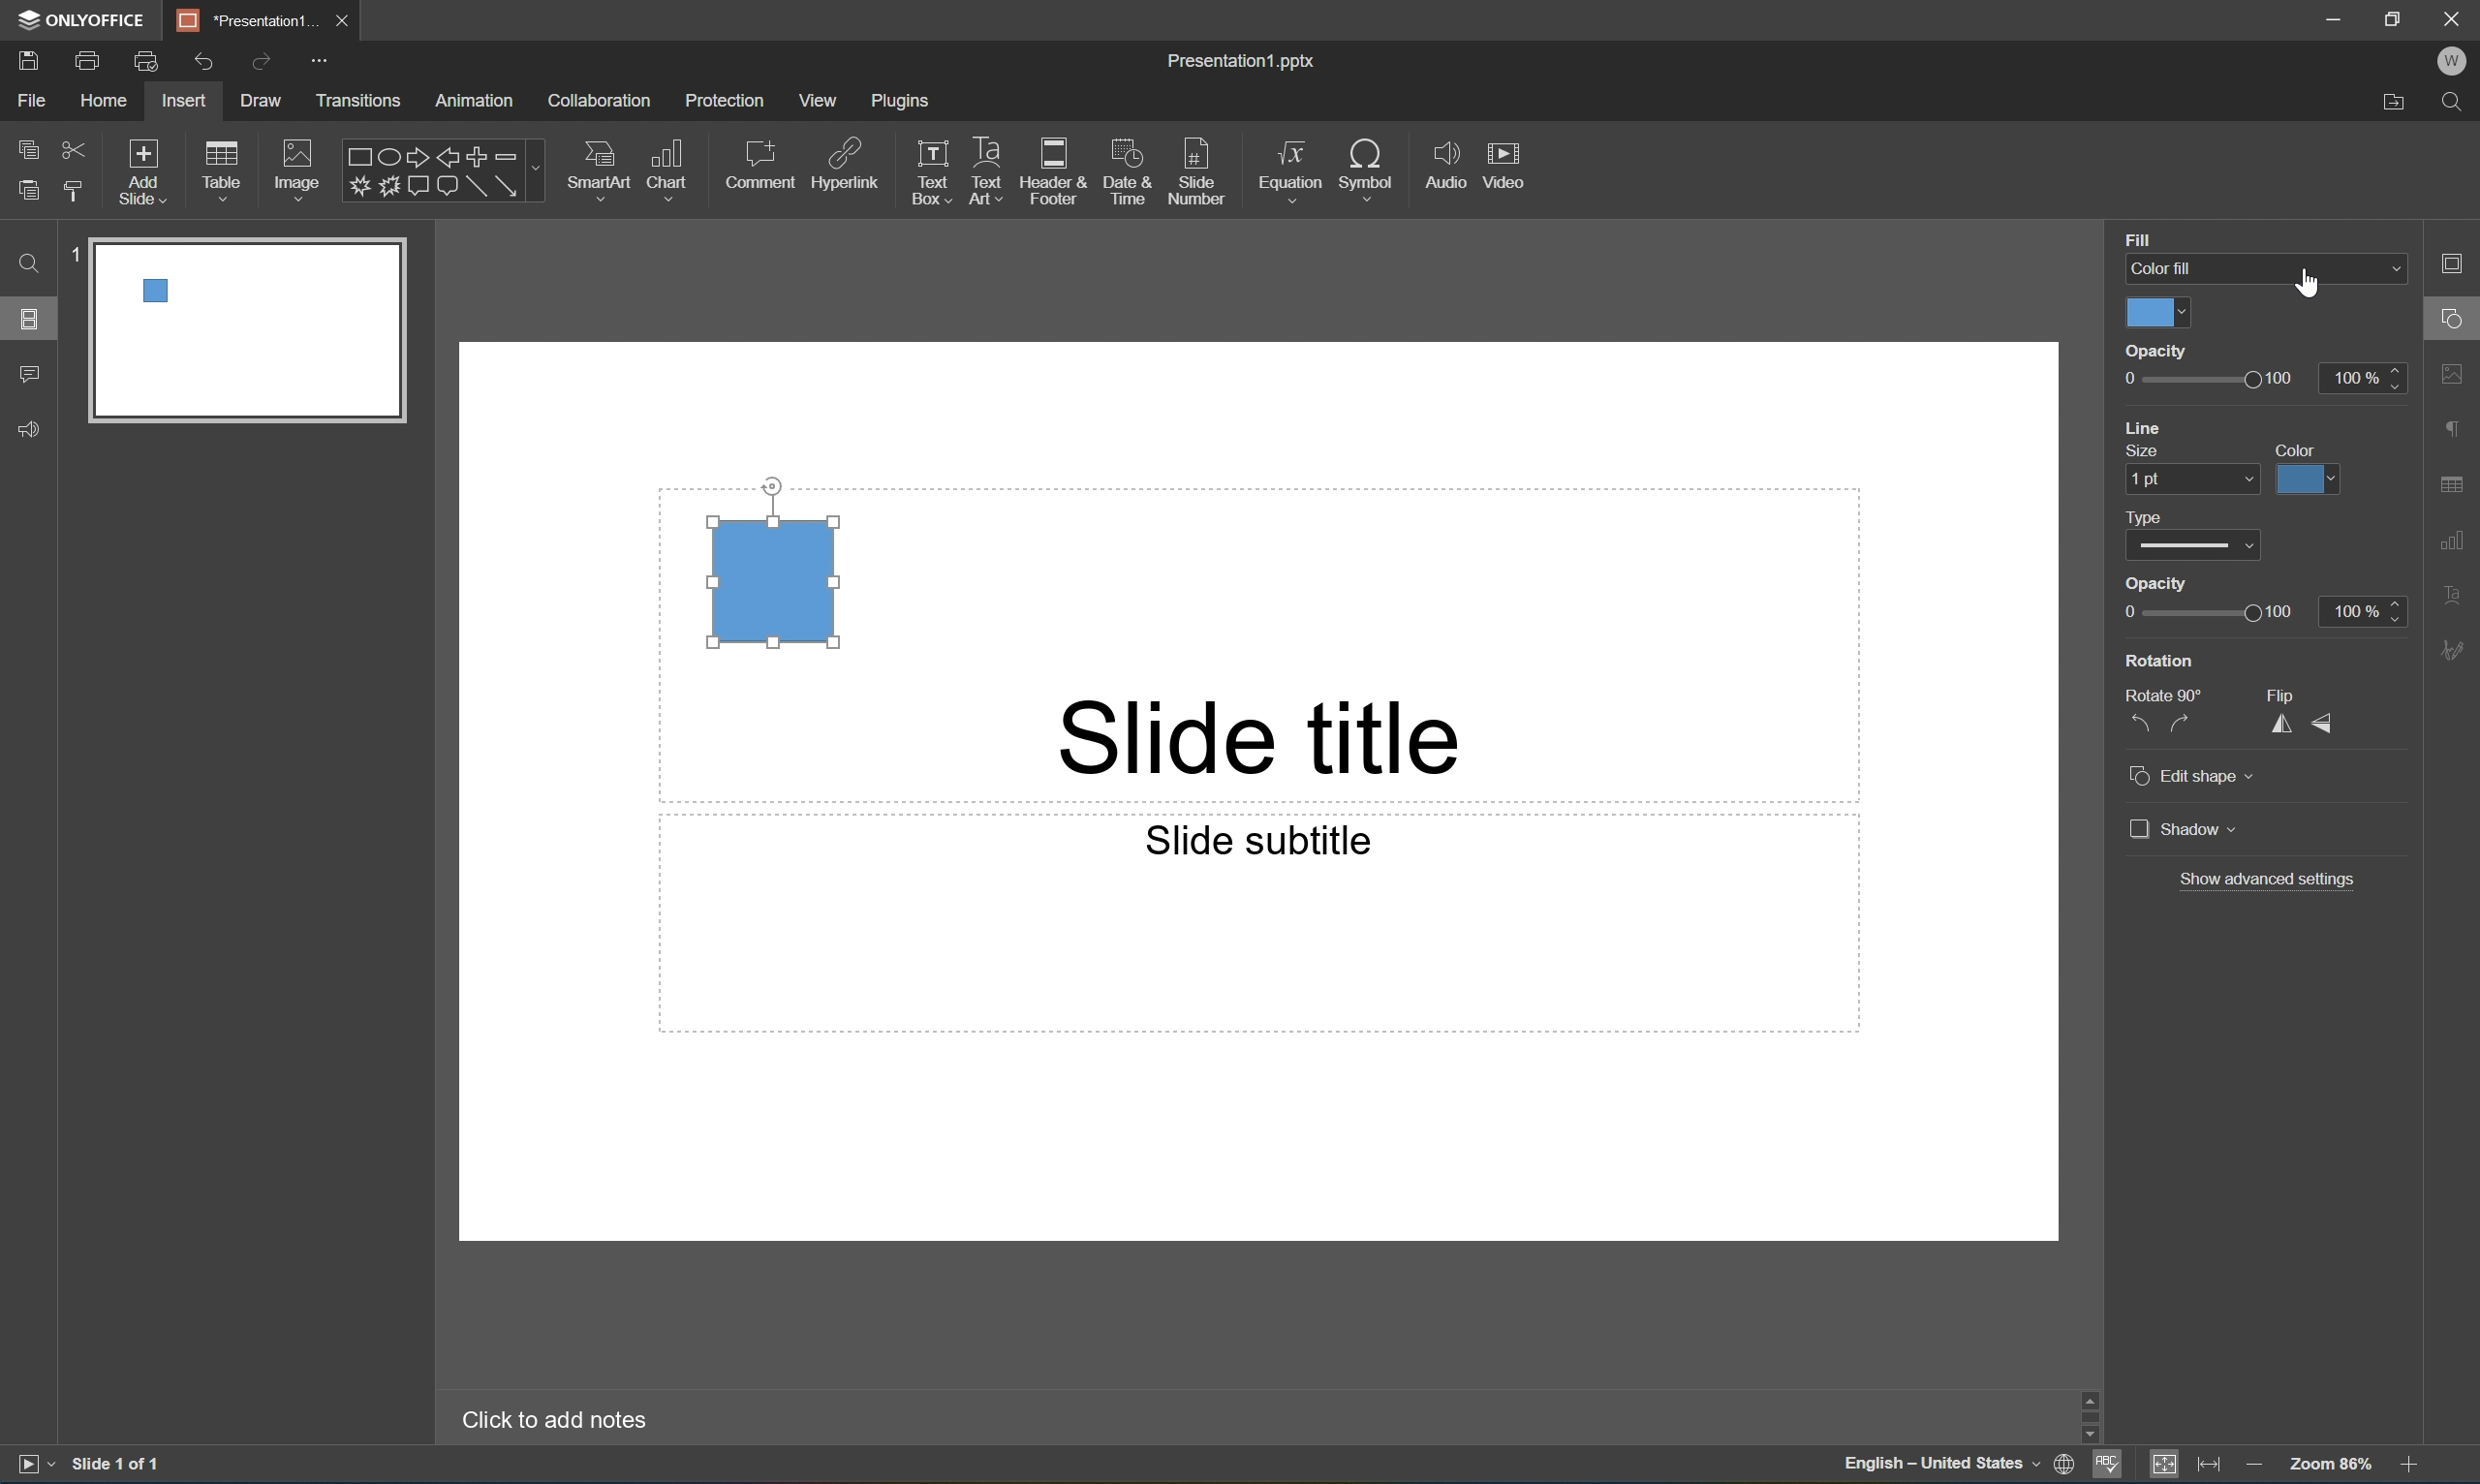  Describe the element at coordinates (203, 63) in the screenshot. I see `Undo` at that location.